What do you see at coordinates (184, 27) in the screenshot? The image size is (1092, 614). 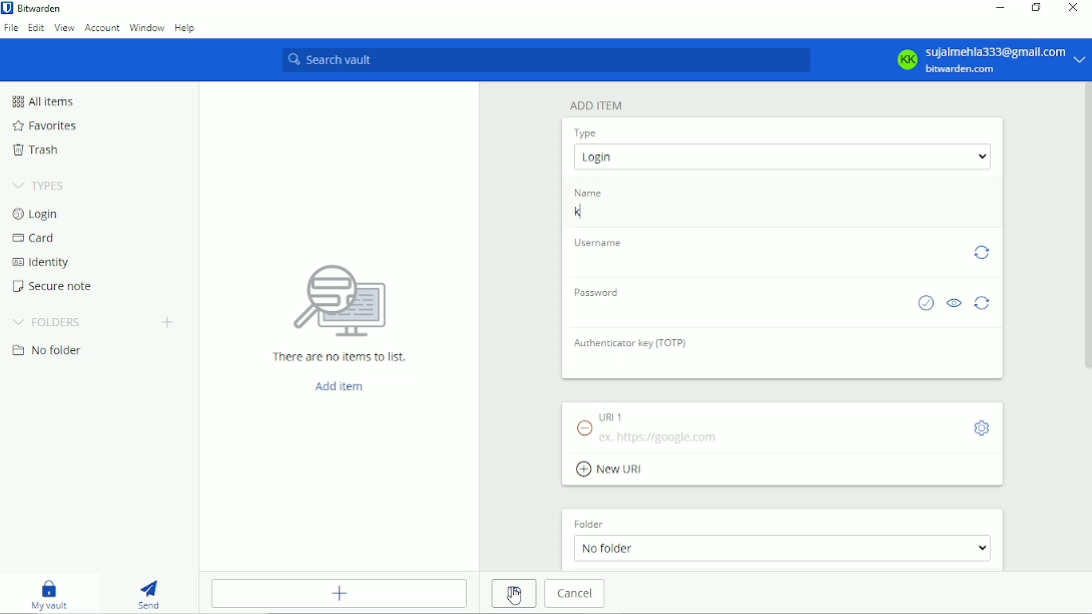 I see `Help` at bounding box center [184, 27].